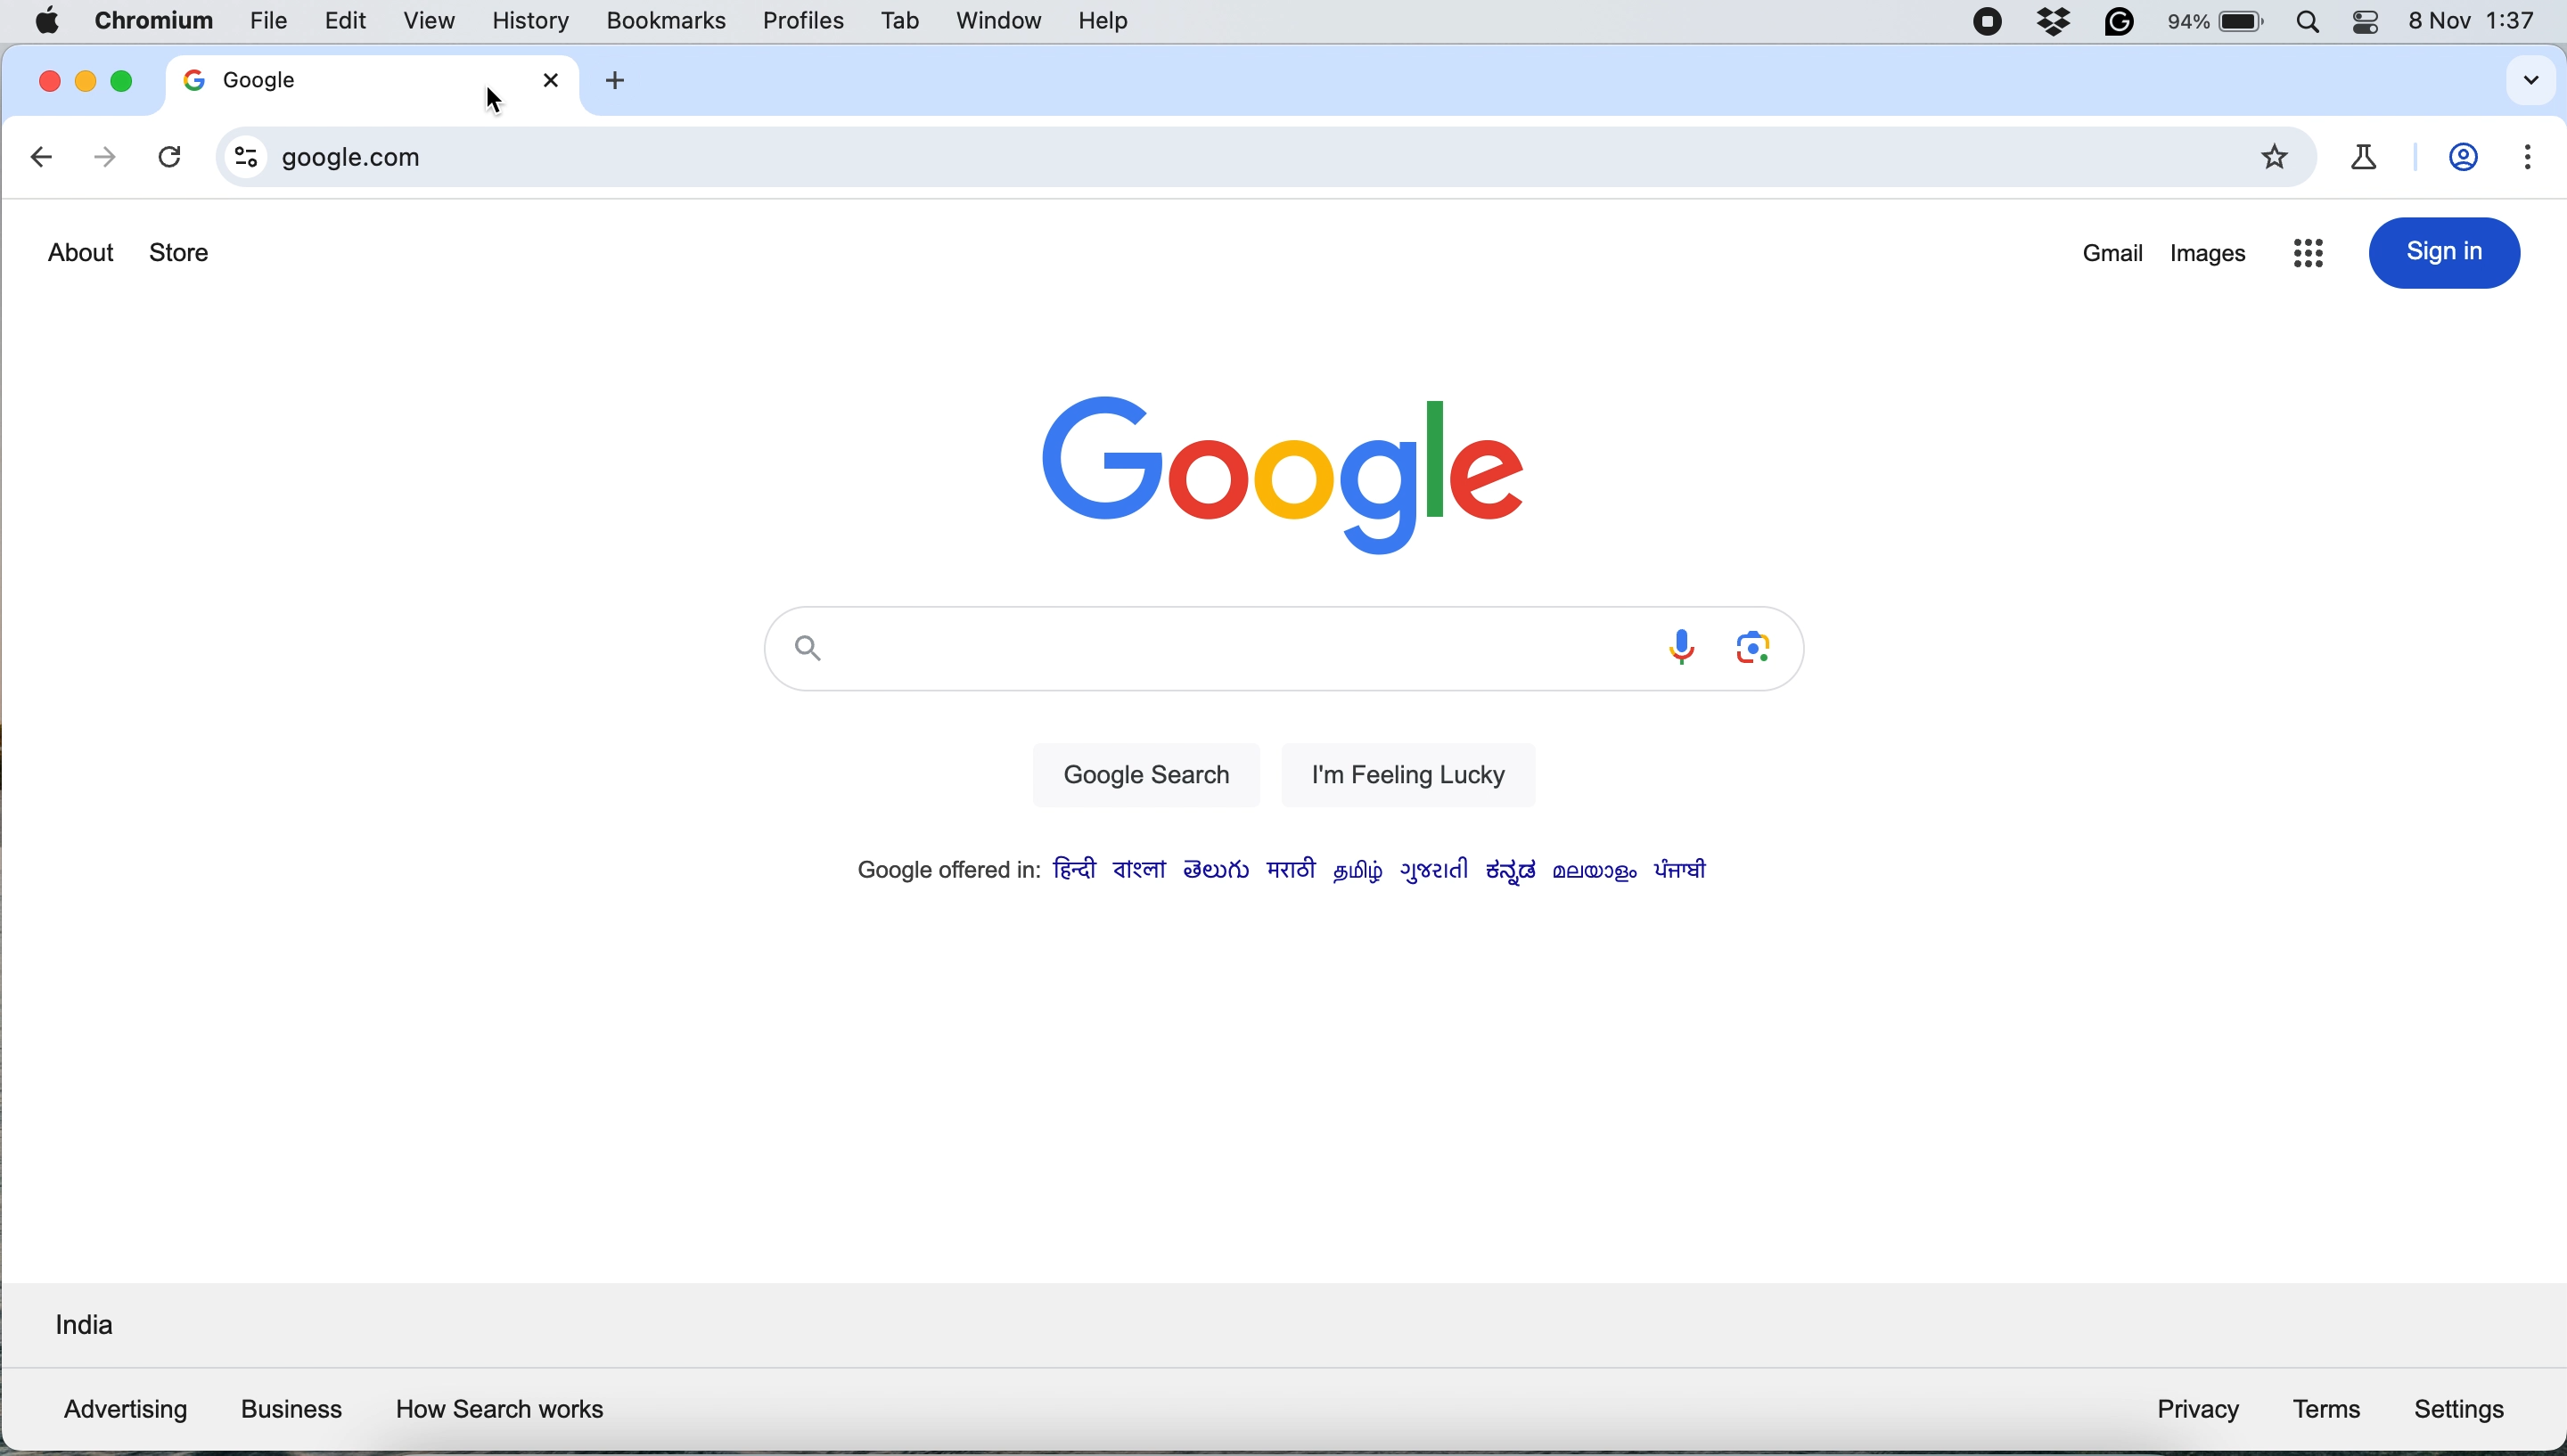  I want to click on window, so click(994, 20).